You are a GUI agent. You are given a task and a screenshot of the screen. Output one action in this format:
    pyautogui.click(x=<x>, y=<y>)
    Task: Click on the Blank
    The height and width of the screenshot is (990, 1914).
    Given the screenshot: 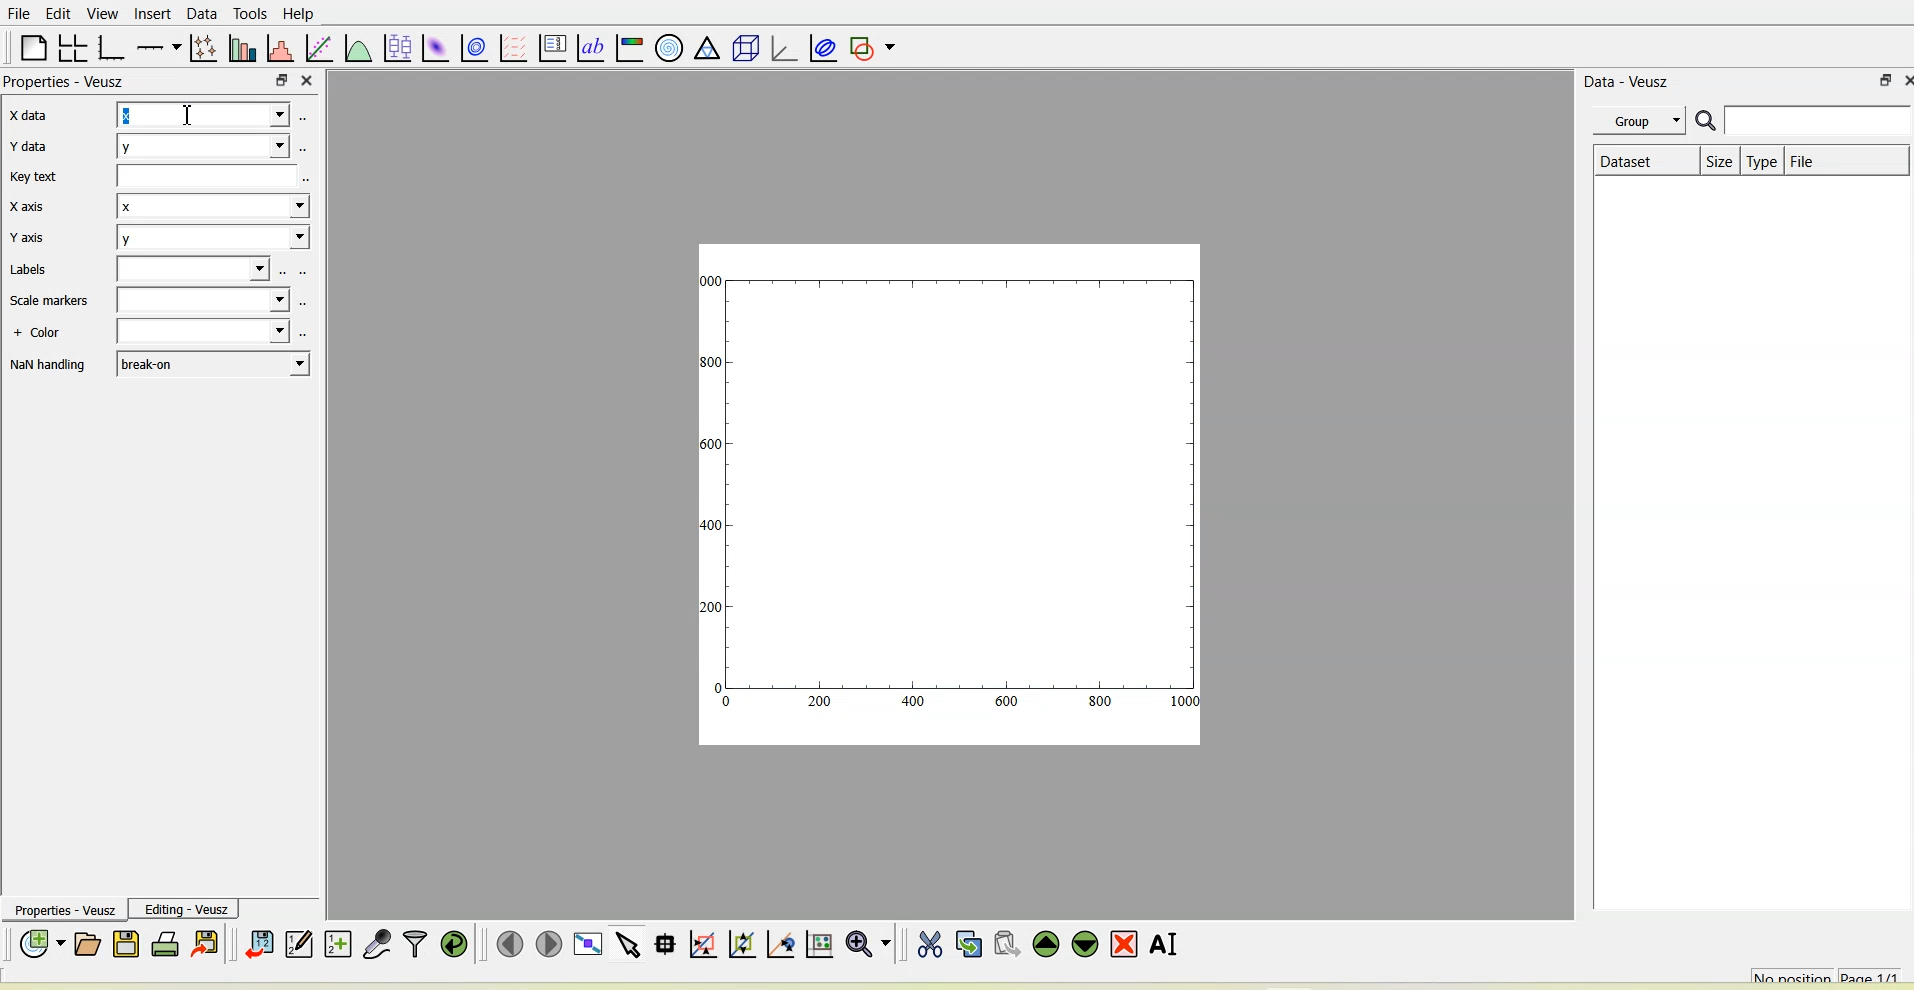 What is the action you would take?
    pyautogui.click(x=205, y=177)
    